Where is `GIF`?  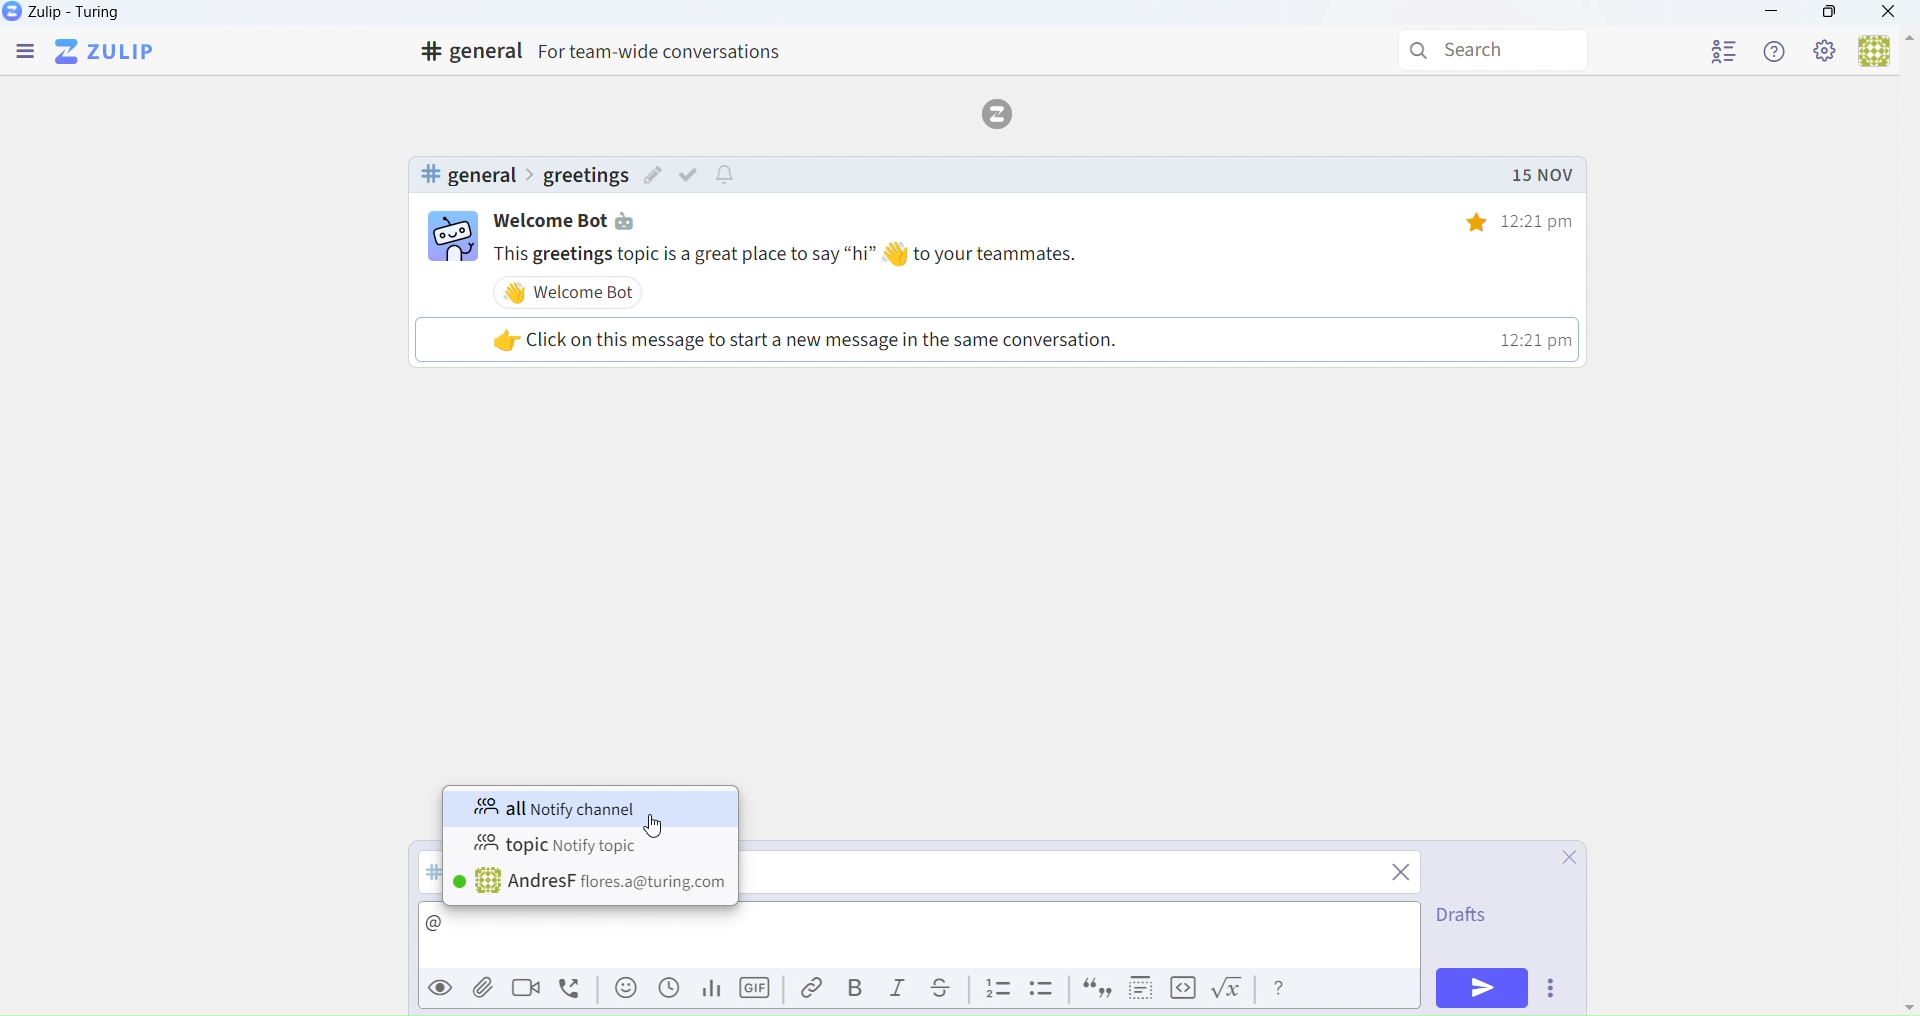 GIF is located at coordinates (758, 992).